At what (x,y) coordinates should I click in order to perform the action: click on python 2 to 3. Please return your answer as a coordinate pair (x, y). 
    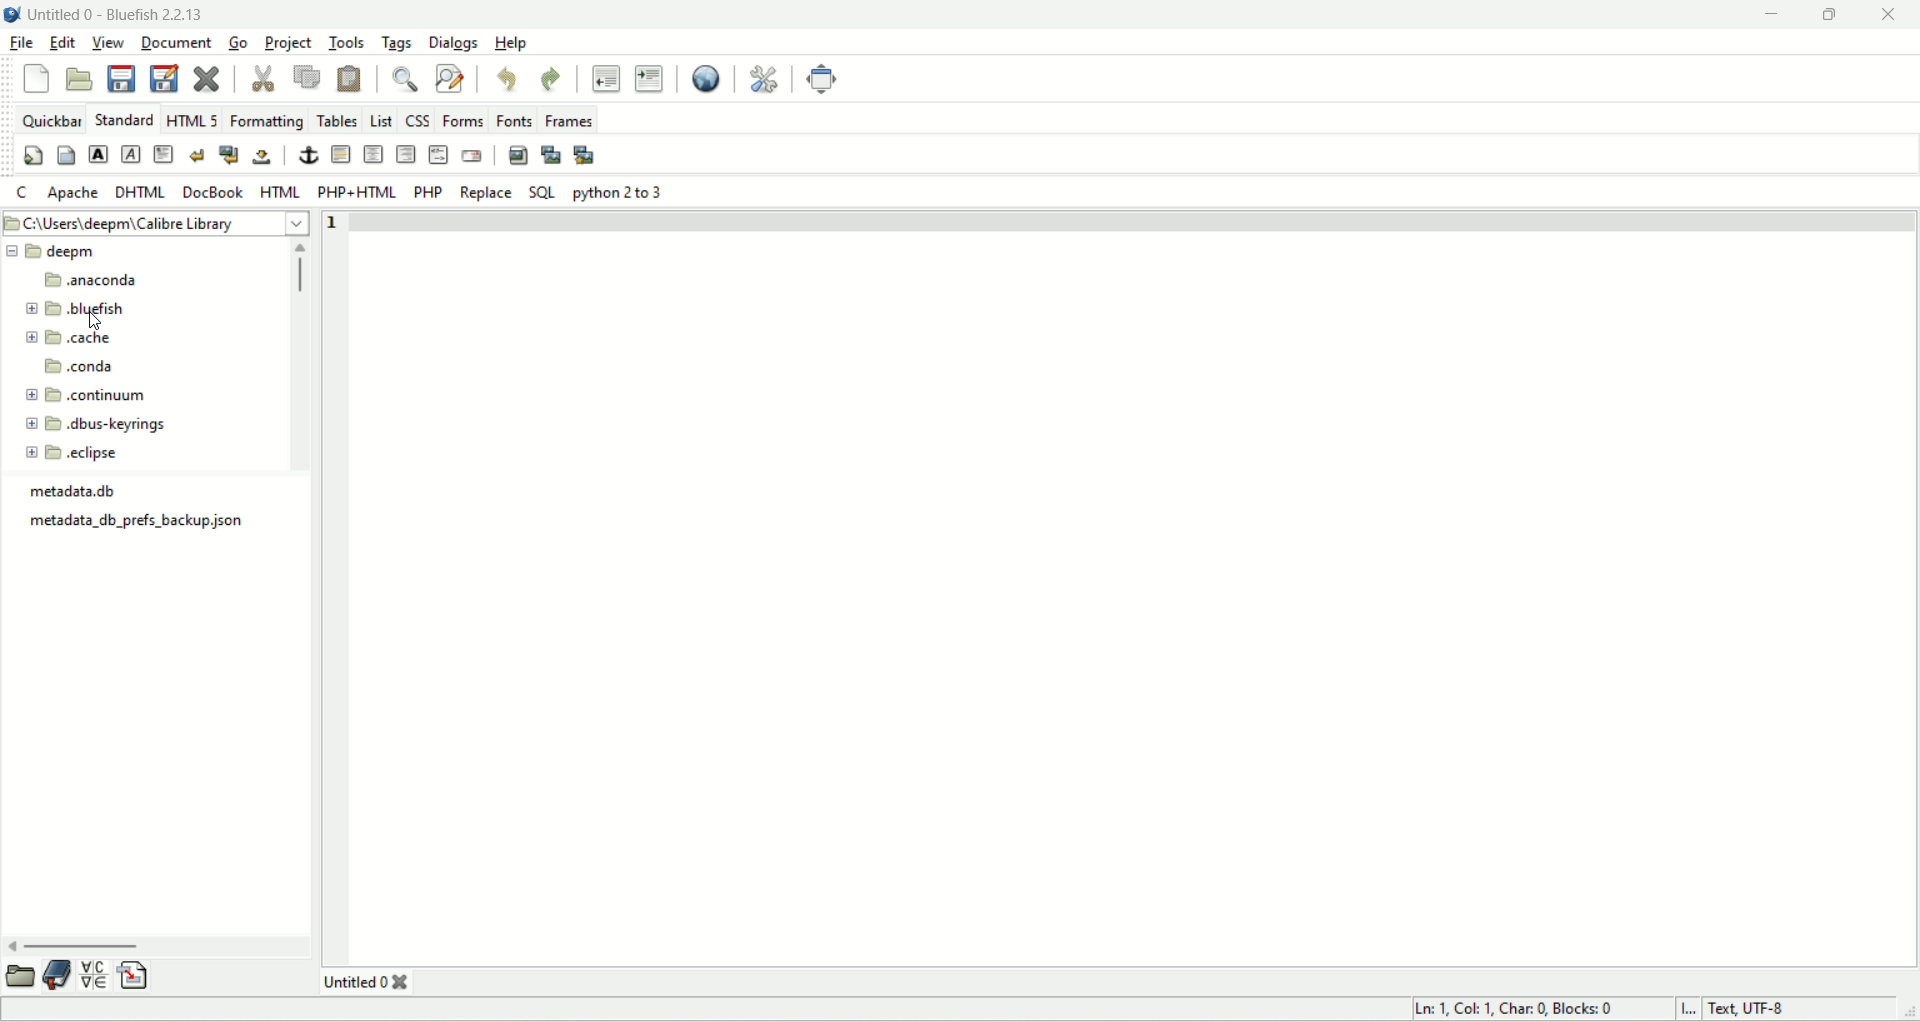
    Looking at the image, I should click on (617, 191).